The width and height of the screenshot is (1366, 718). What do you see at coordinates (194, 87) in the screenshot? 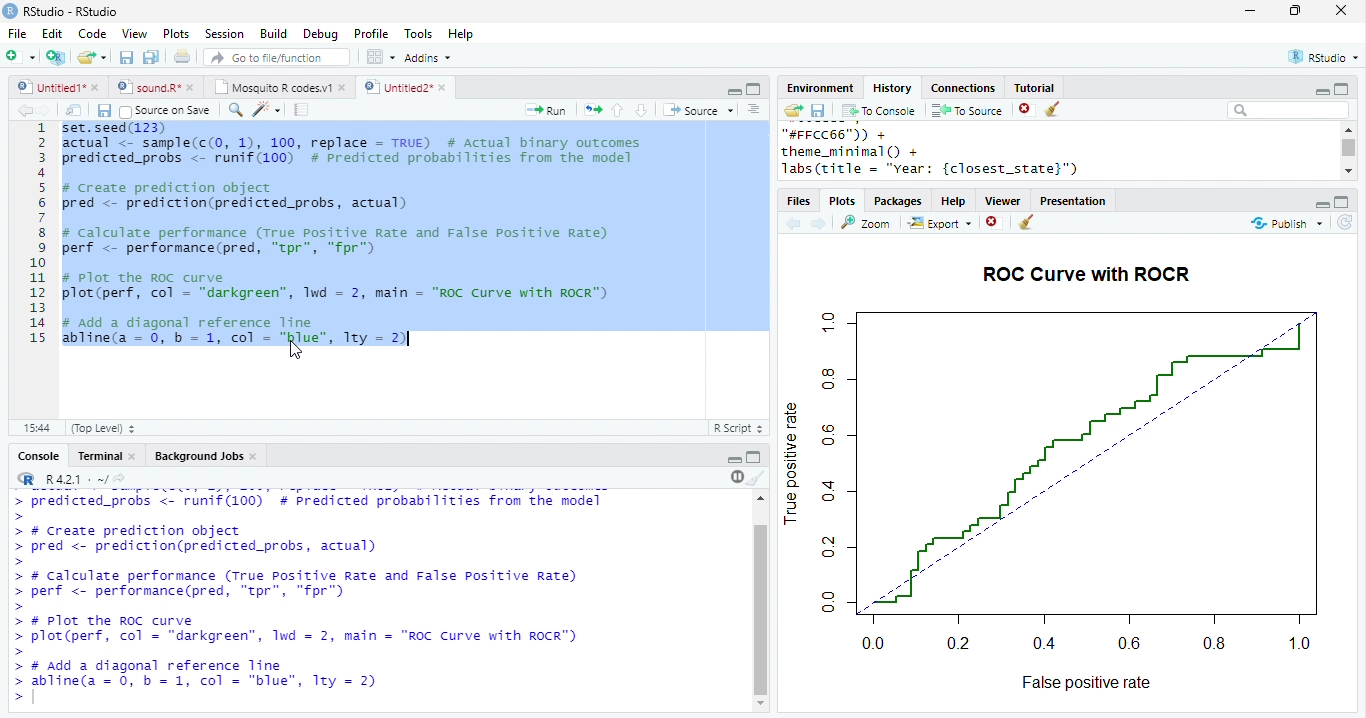
I see `close` at bounding box center [194, 87].